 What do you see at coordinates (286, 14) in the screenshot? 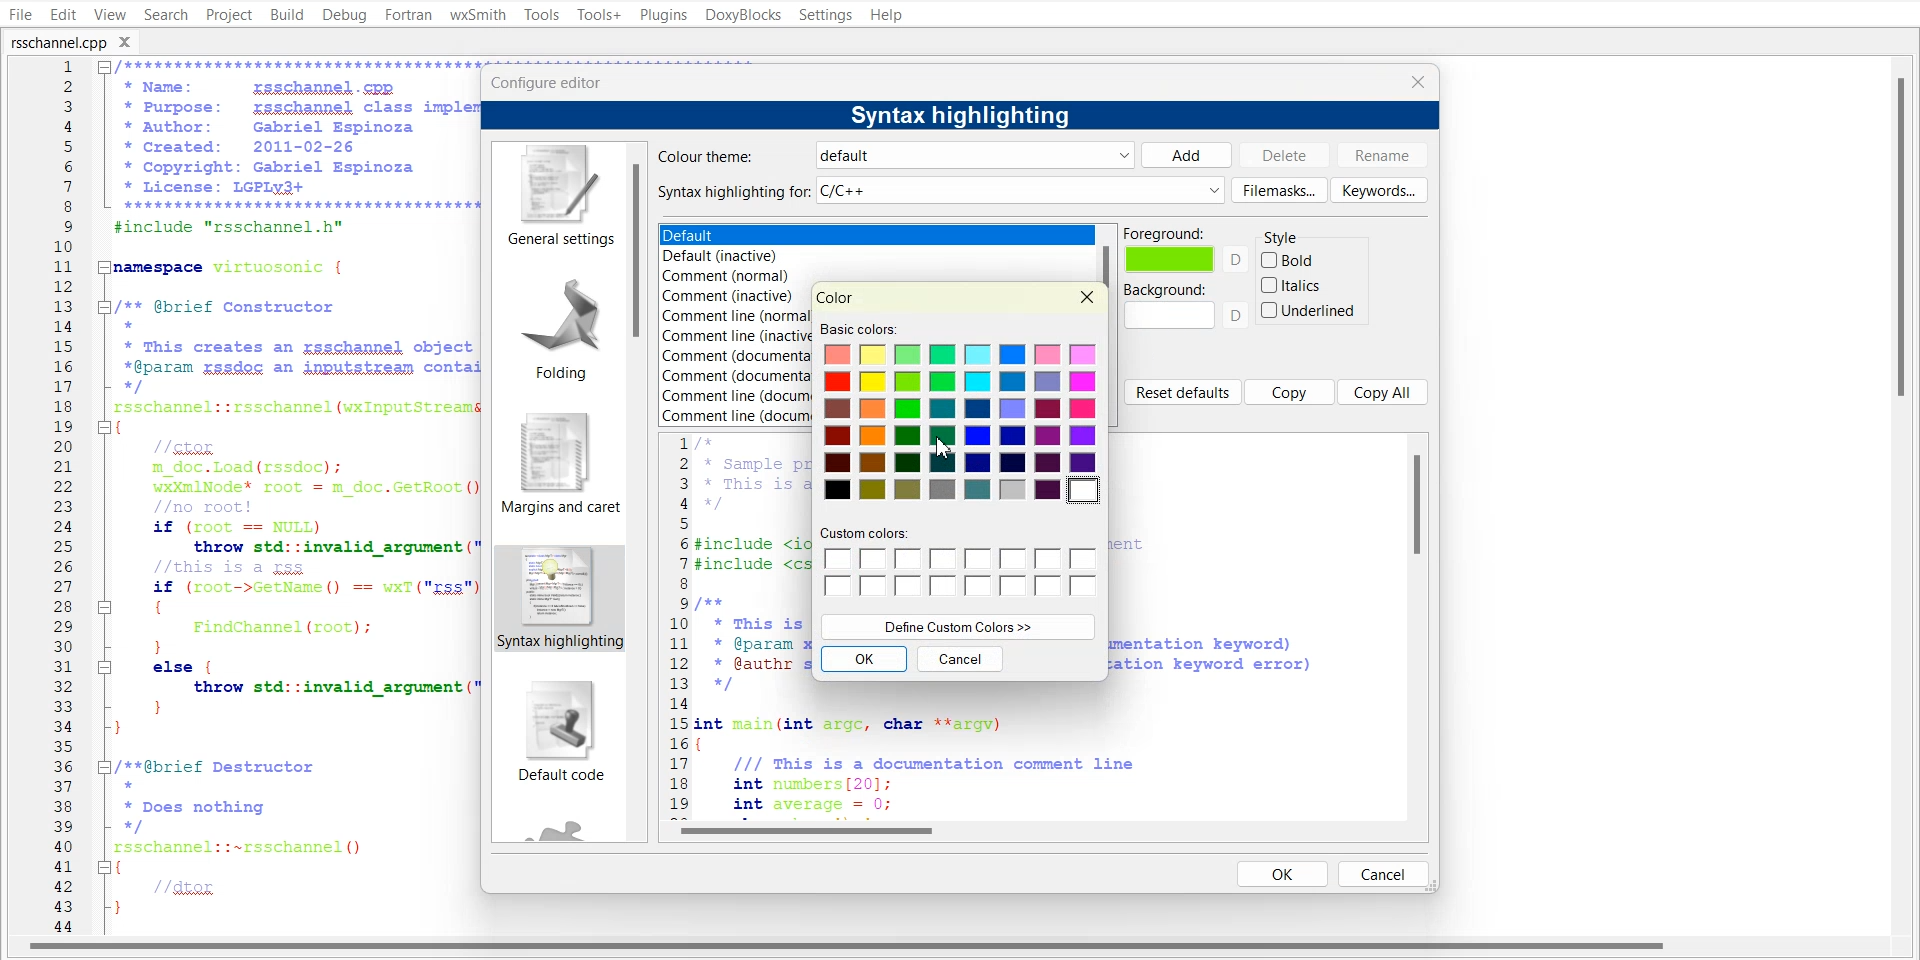
I see `Build` at bounding box center [286, 14].